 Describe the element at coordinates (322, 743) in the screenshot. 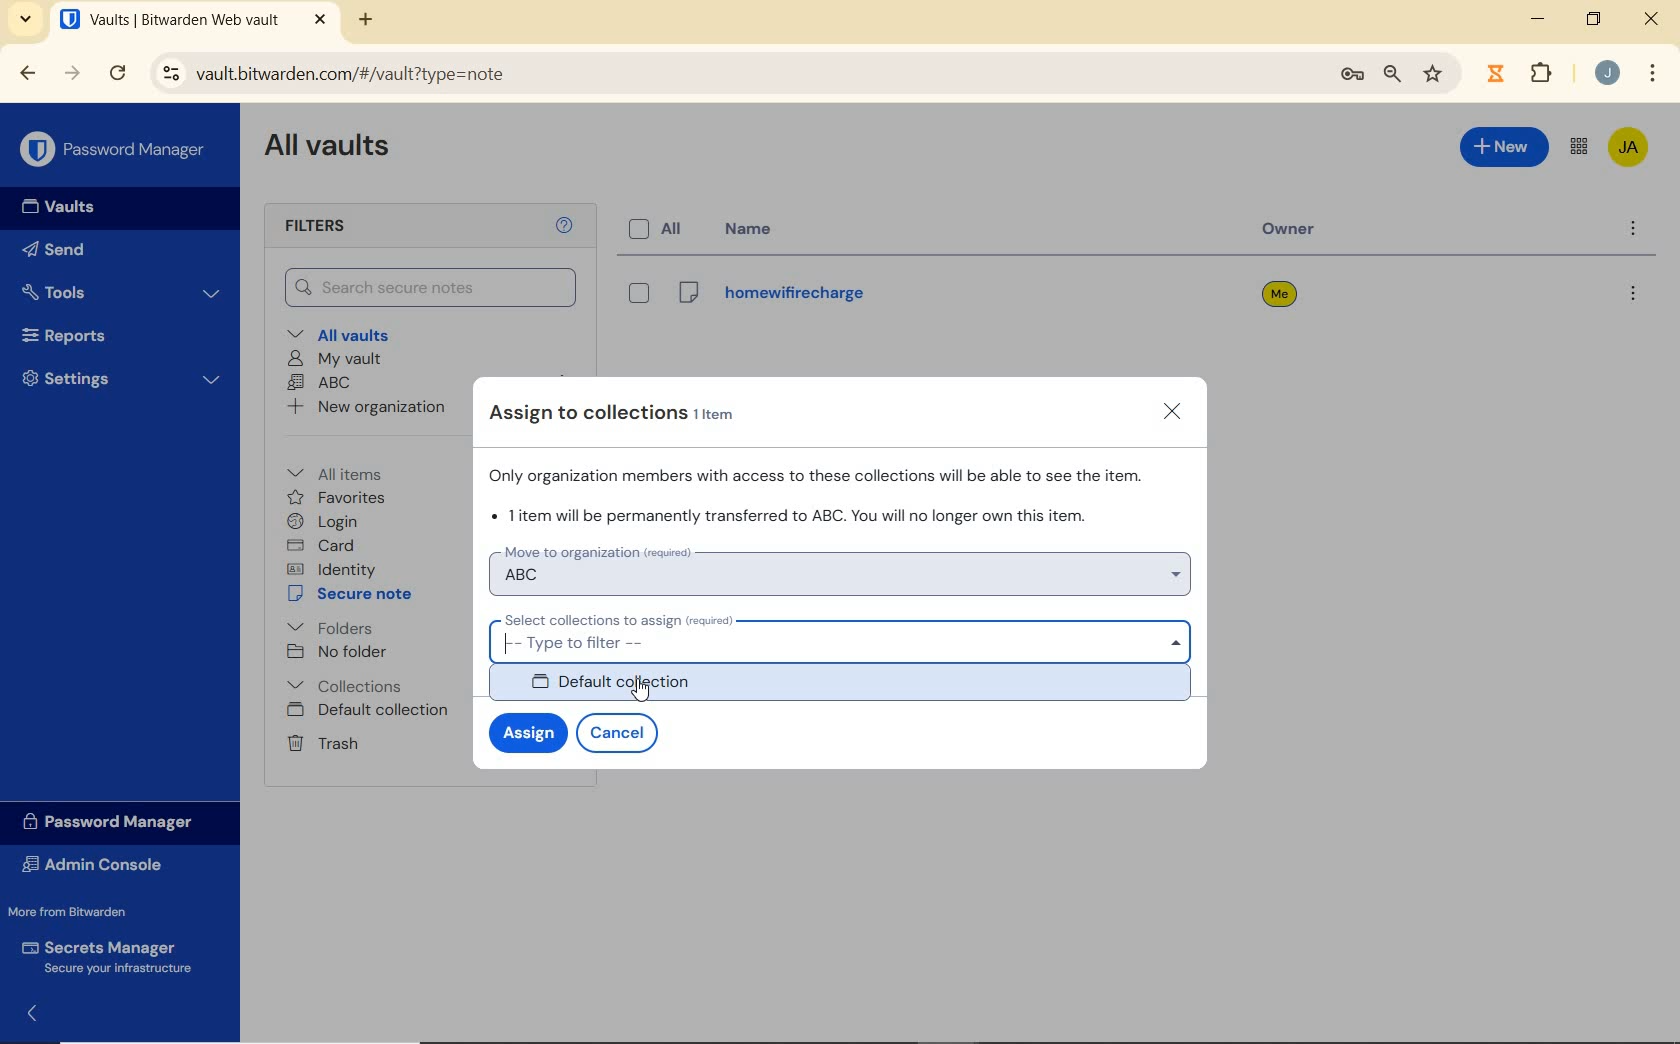

I see `Trash` at that location.